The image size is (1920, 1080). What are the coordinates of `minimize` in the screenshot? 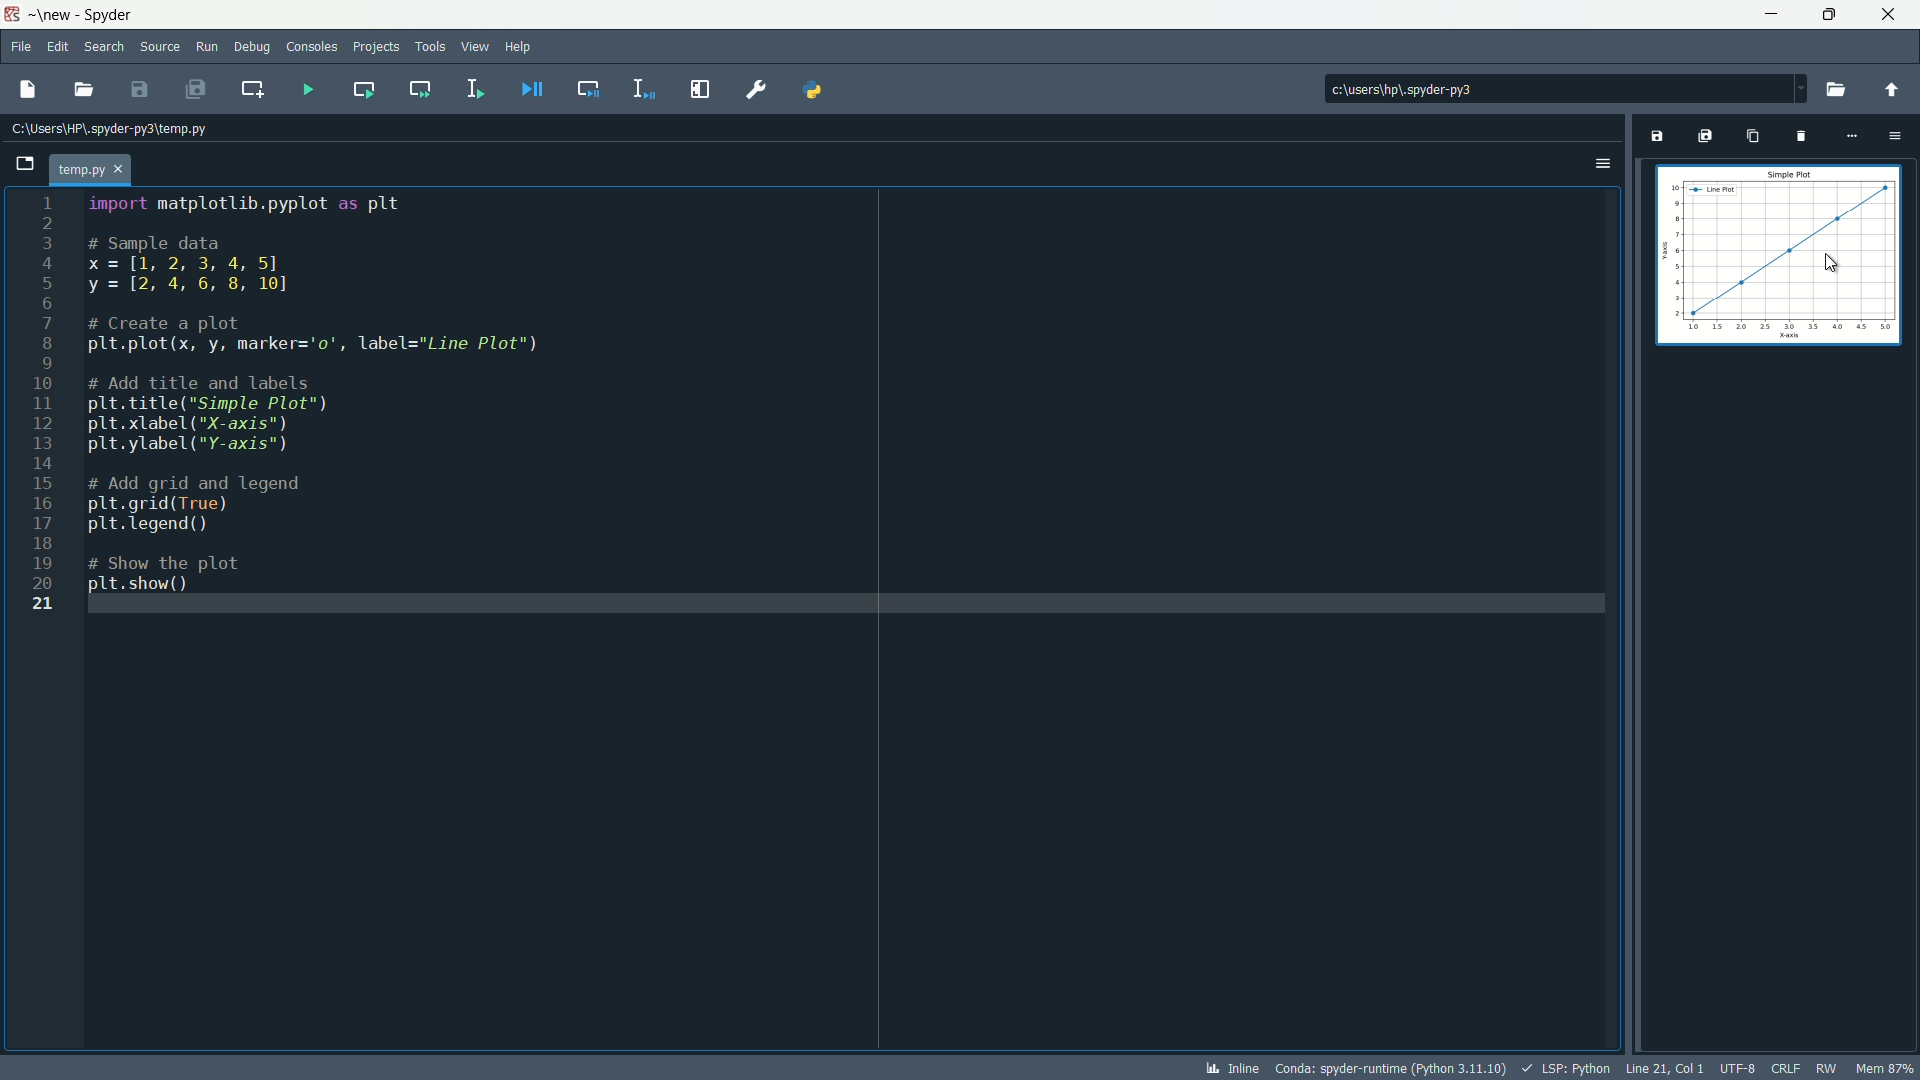 It's located at (1766, 13).